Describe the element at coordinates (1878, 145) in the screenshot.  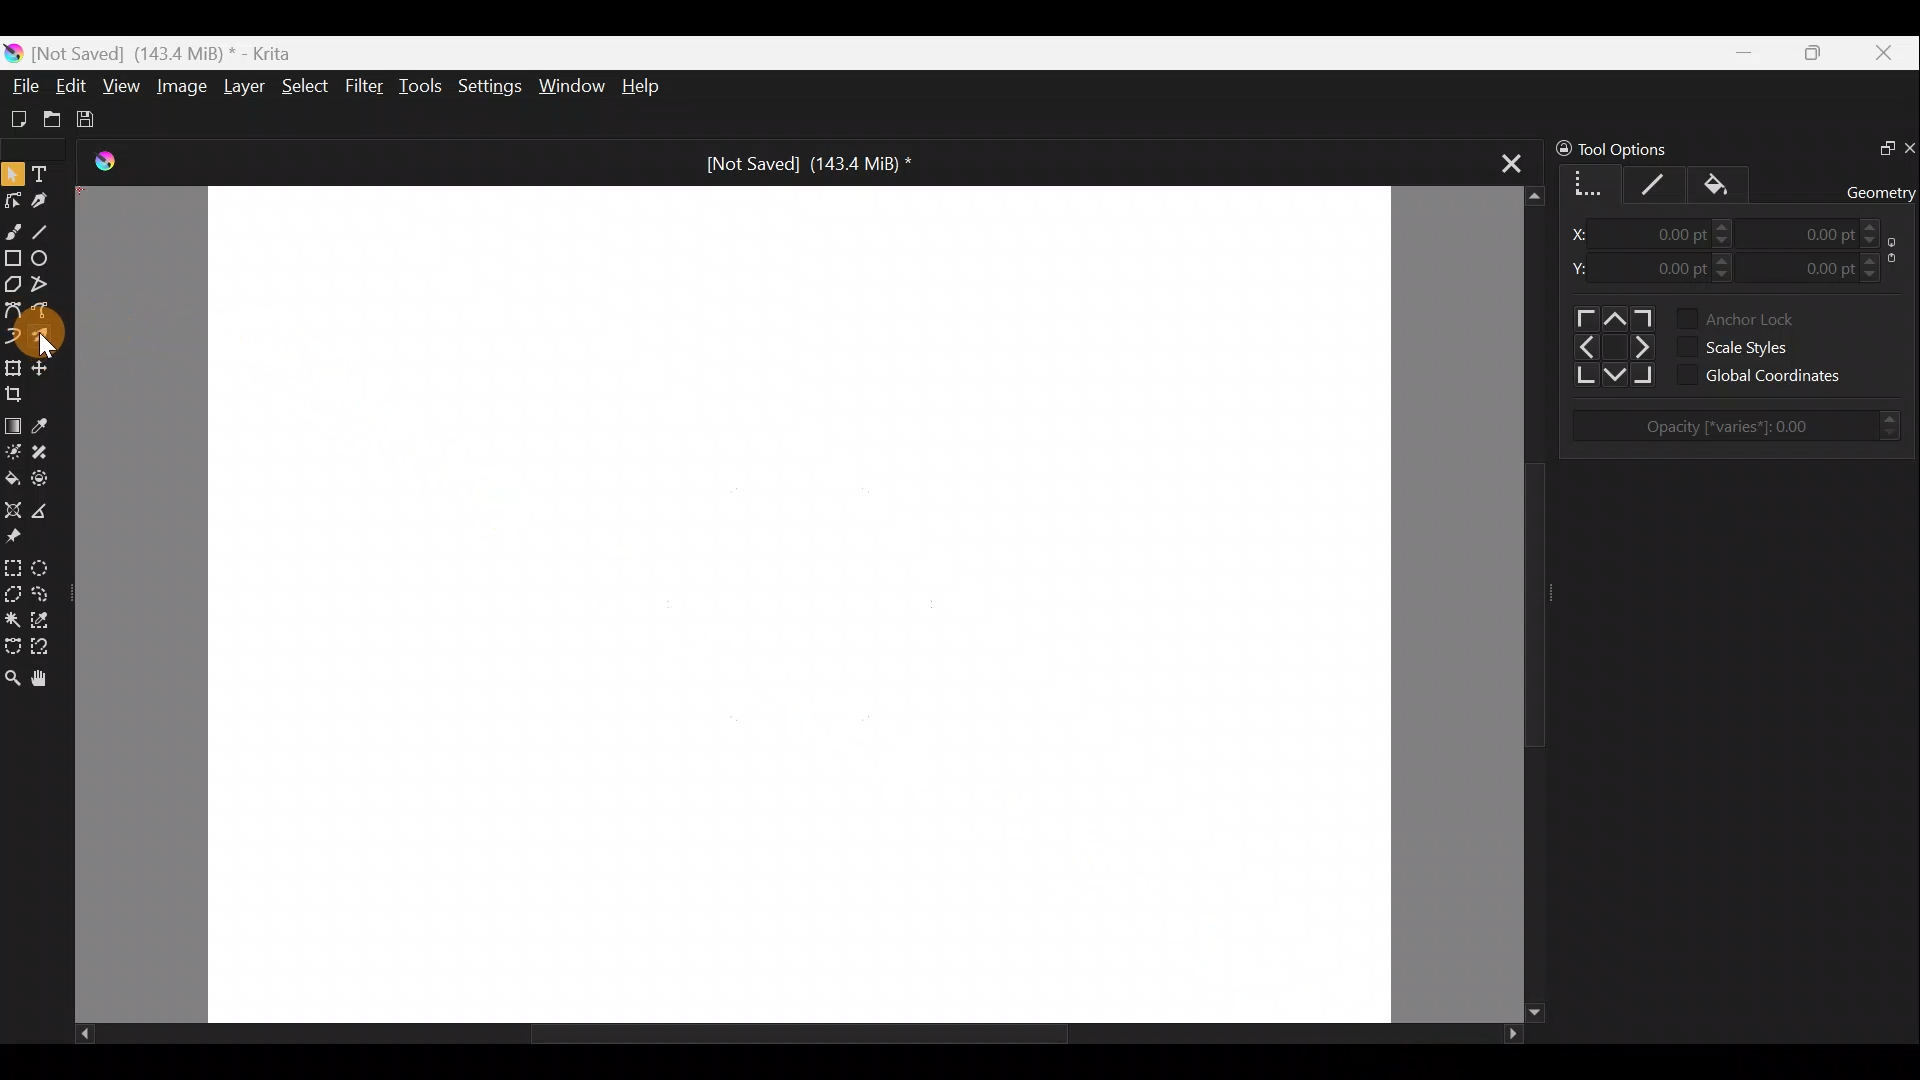
I see `Float docker` at that location.